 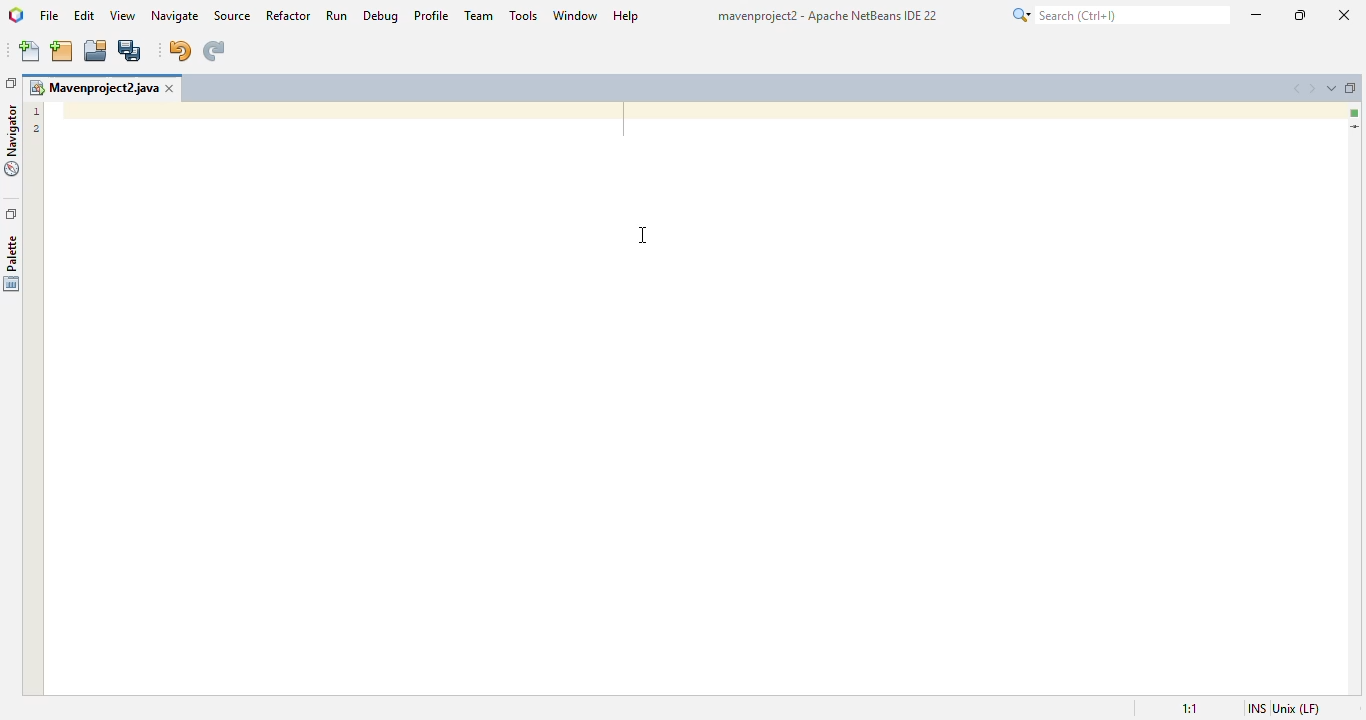 What do you see at coordinates (1299, 89) in the screenshot?
I see `scroll documents left` at bounding box center [1299, 89].